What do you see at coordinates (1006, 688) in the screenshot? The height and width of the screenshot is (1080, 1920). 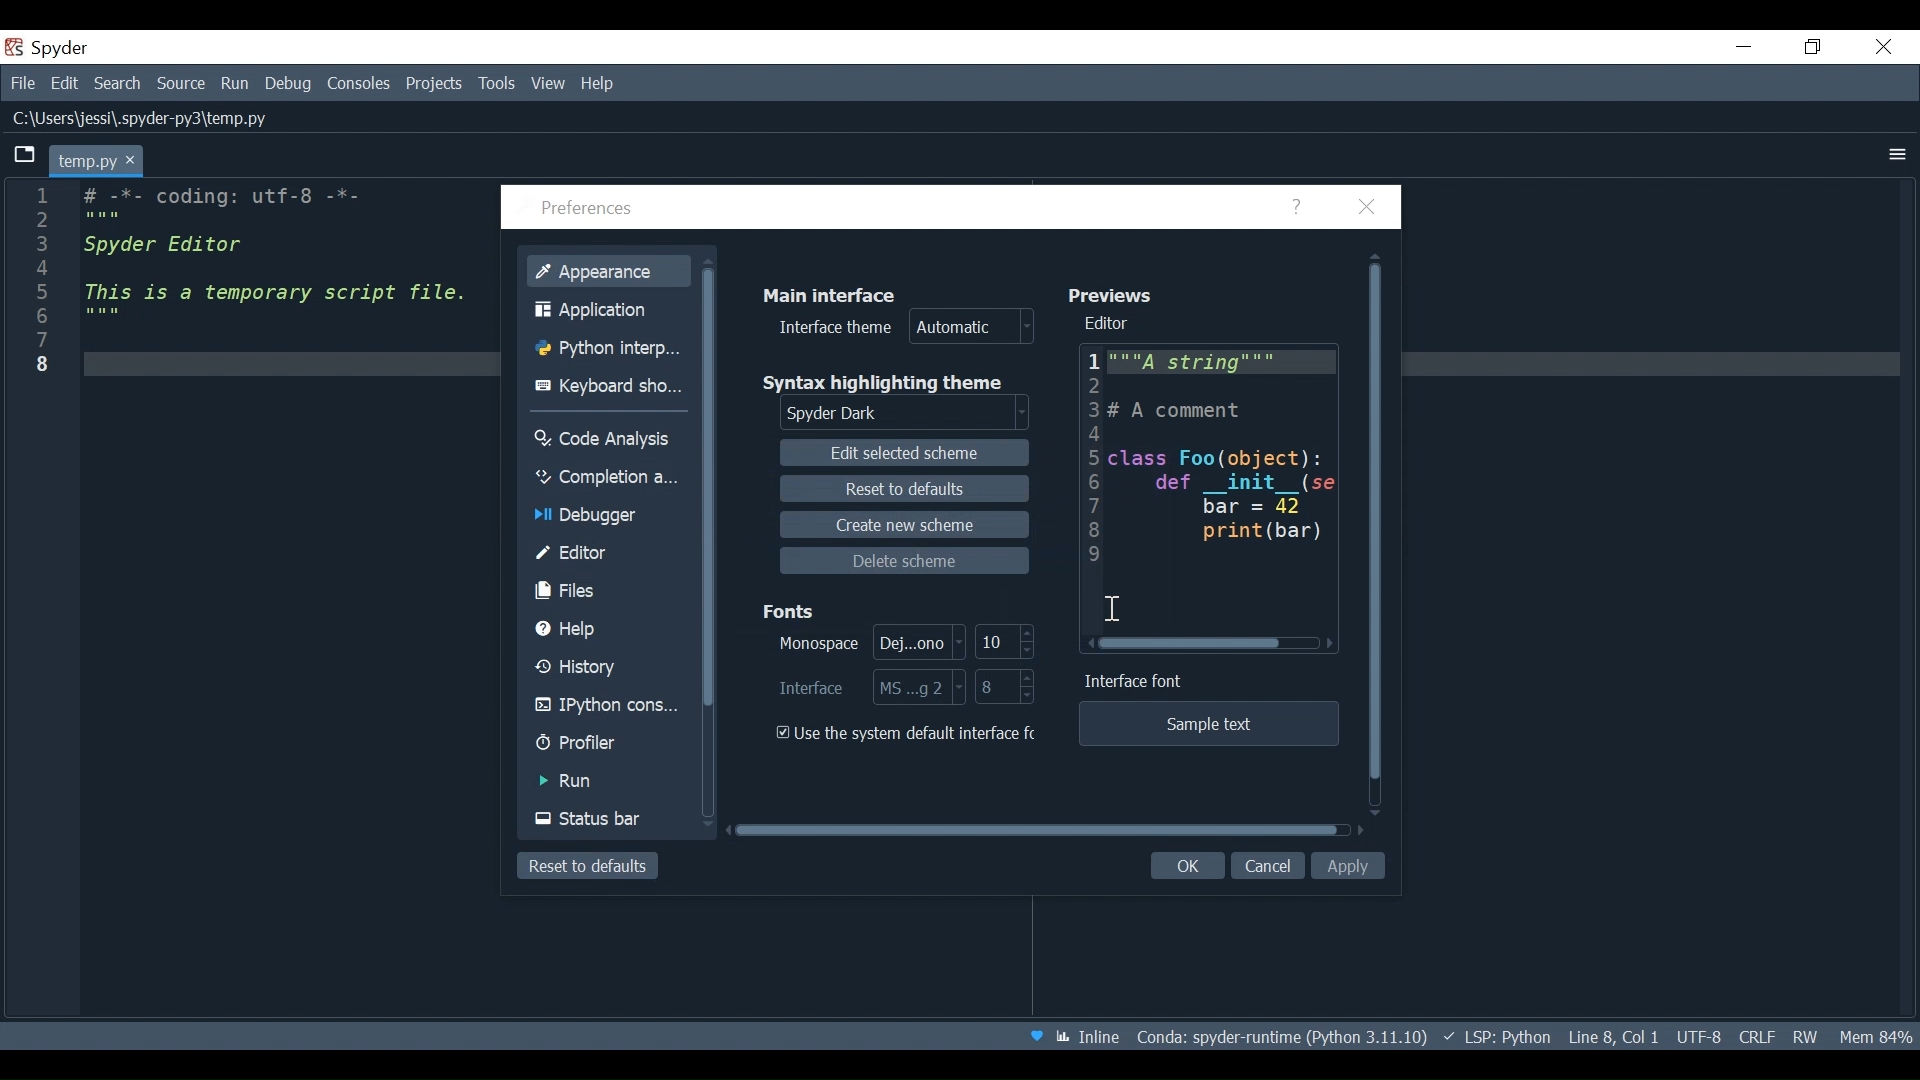 I see `Interface Font Size` at bounding box center [1006, 688].